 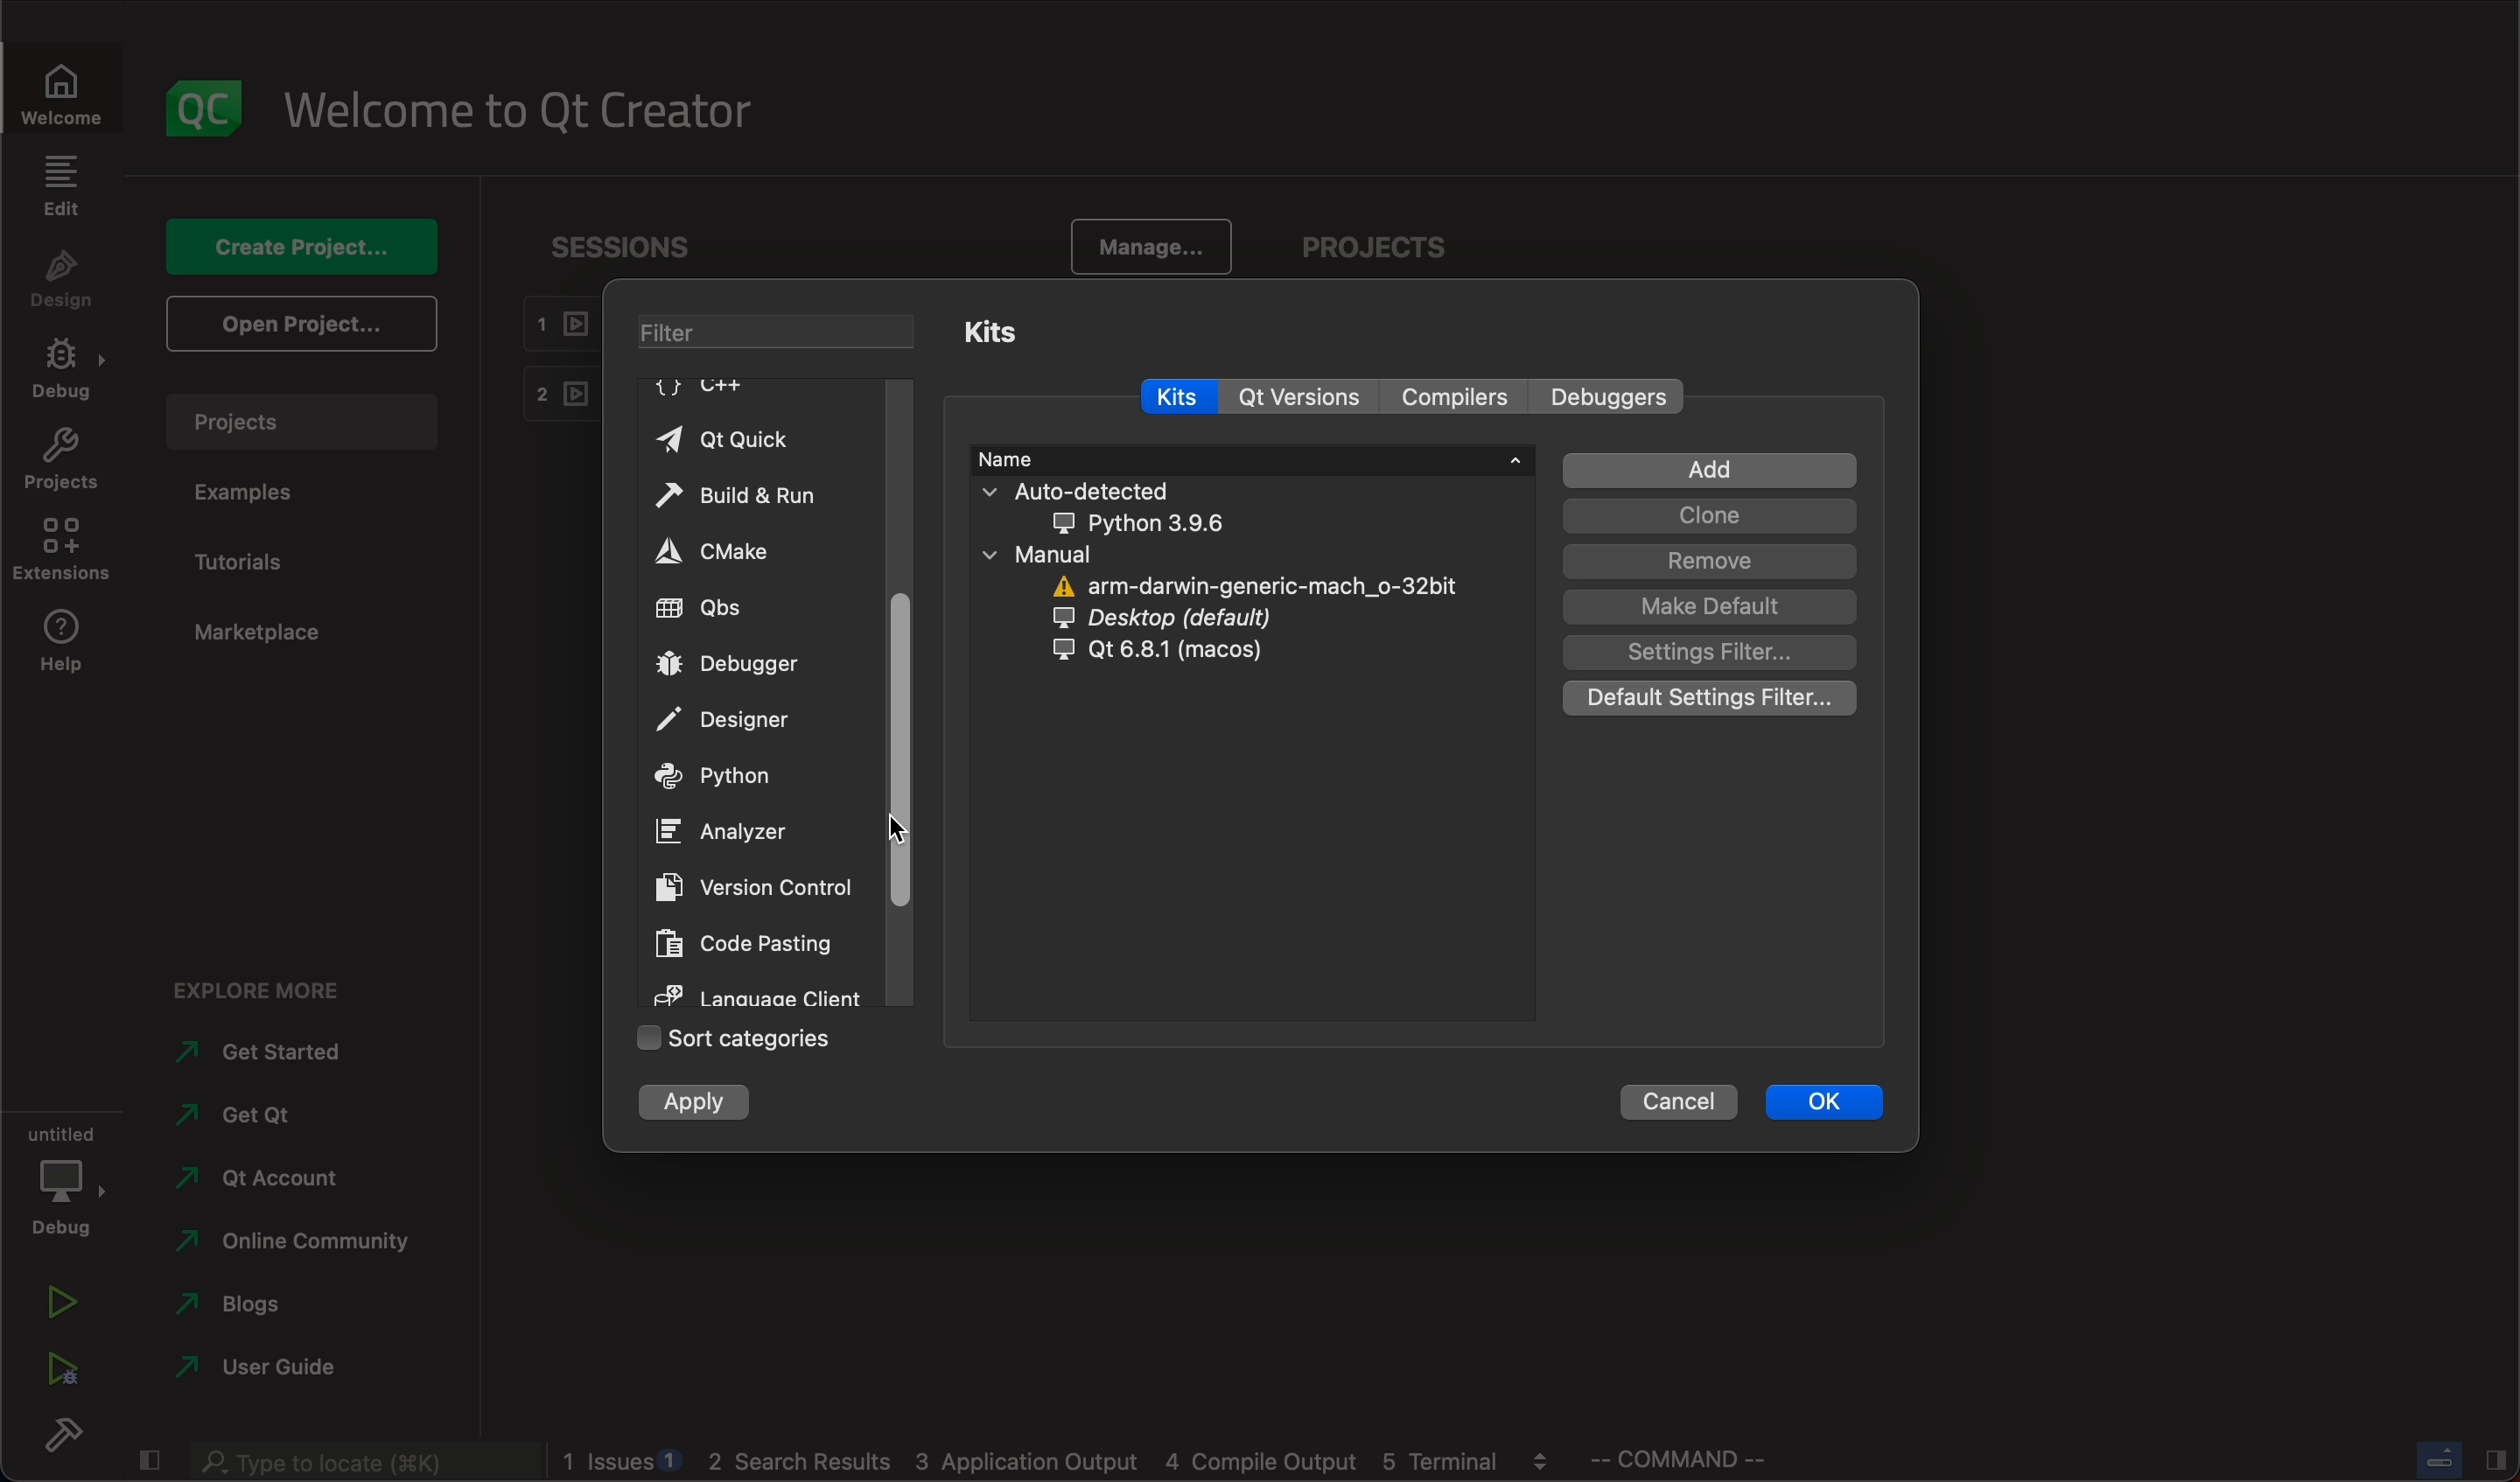 I want to click on logo, so click(x=196, y=110).